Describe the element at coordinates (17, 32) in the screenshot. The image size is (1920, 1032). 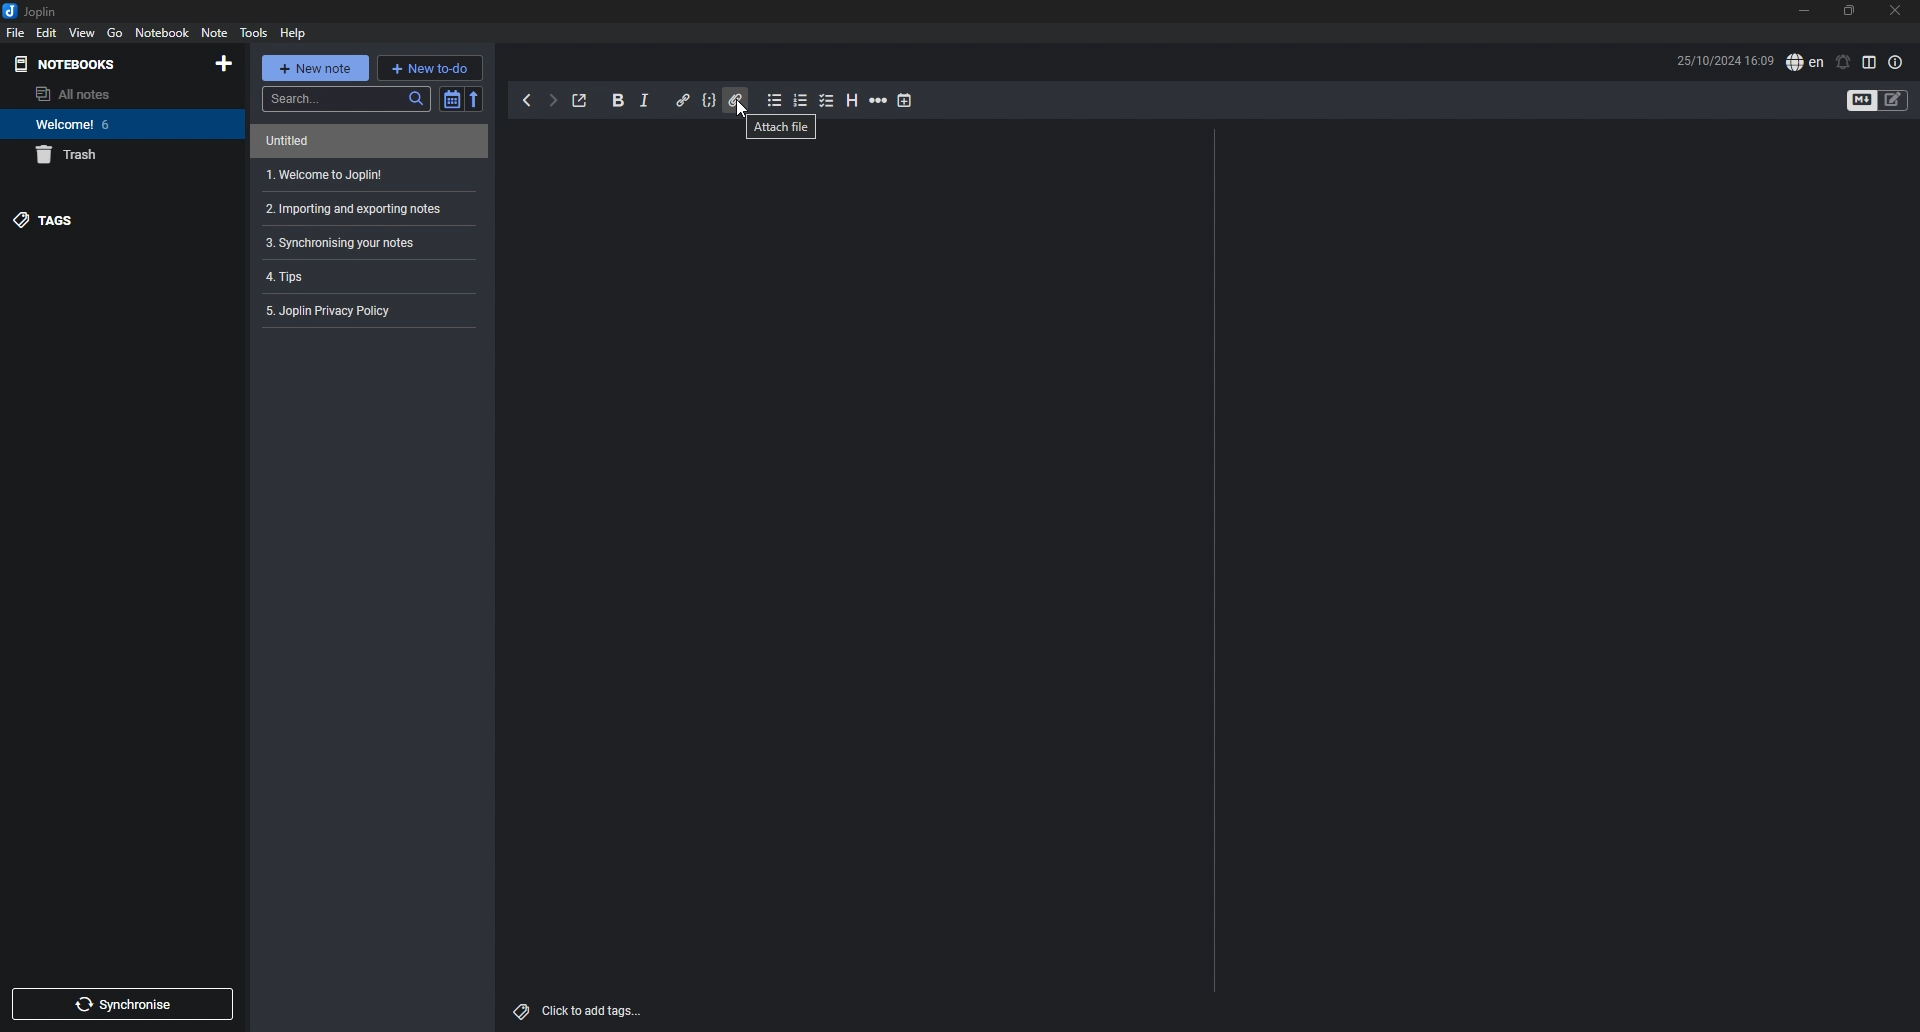
I see `file` at that location.